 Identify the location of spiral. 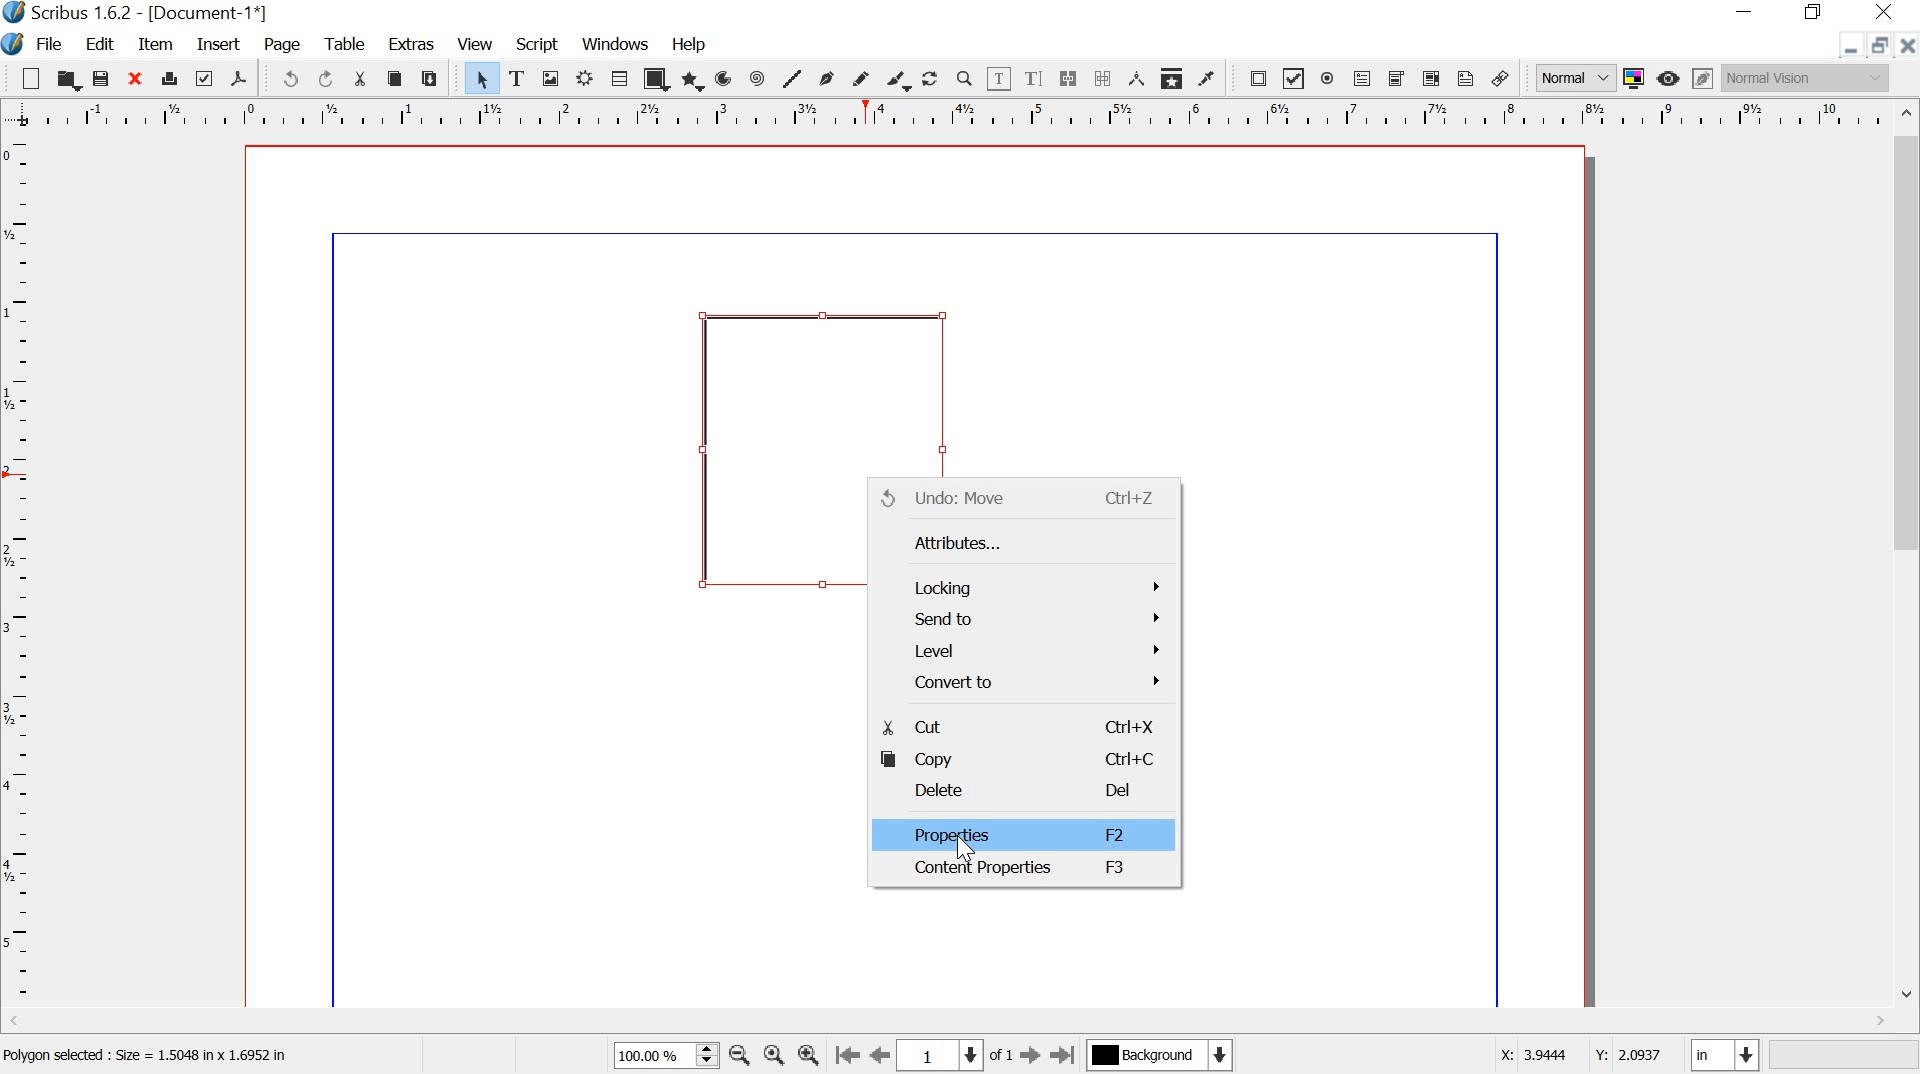
(761, 78).